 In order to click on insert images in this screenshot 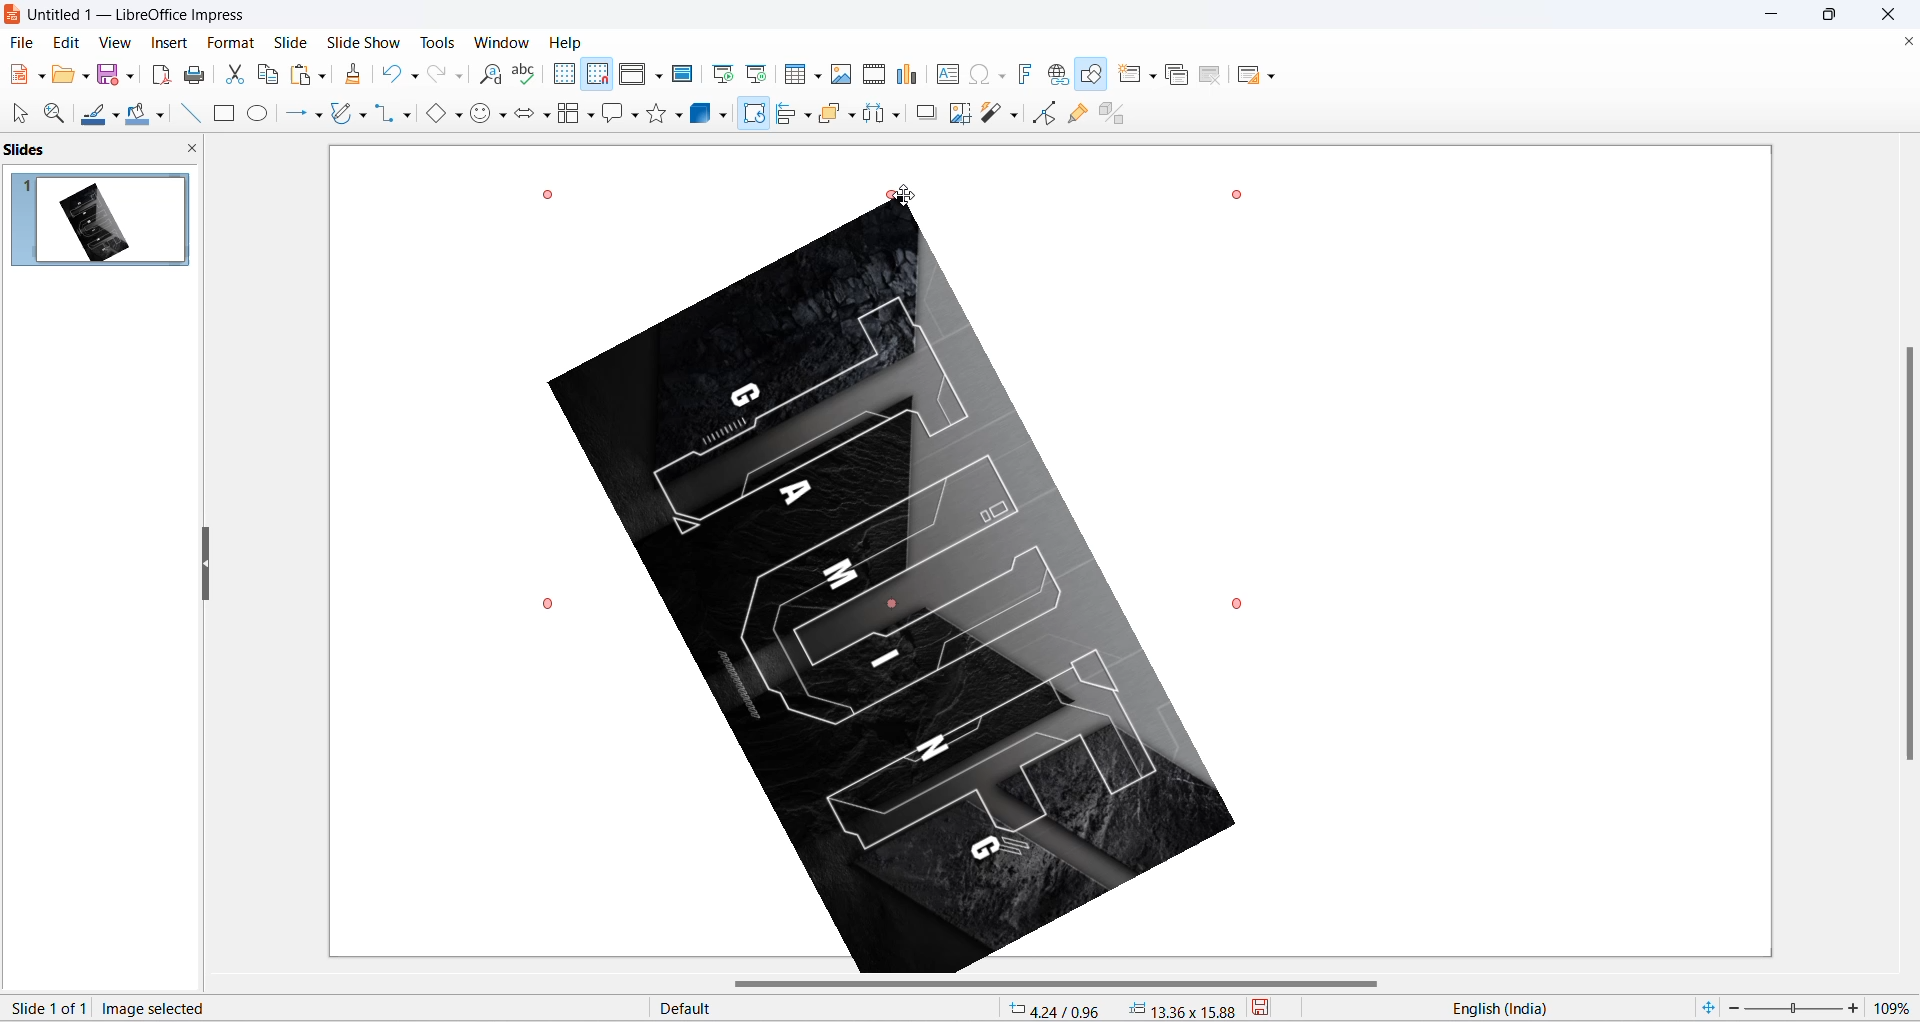, I will do `click(842, 74)`.